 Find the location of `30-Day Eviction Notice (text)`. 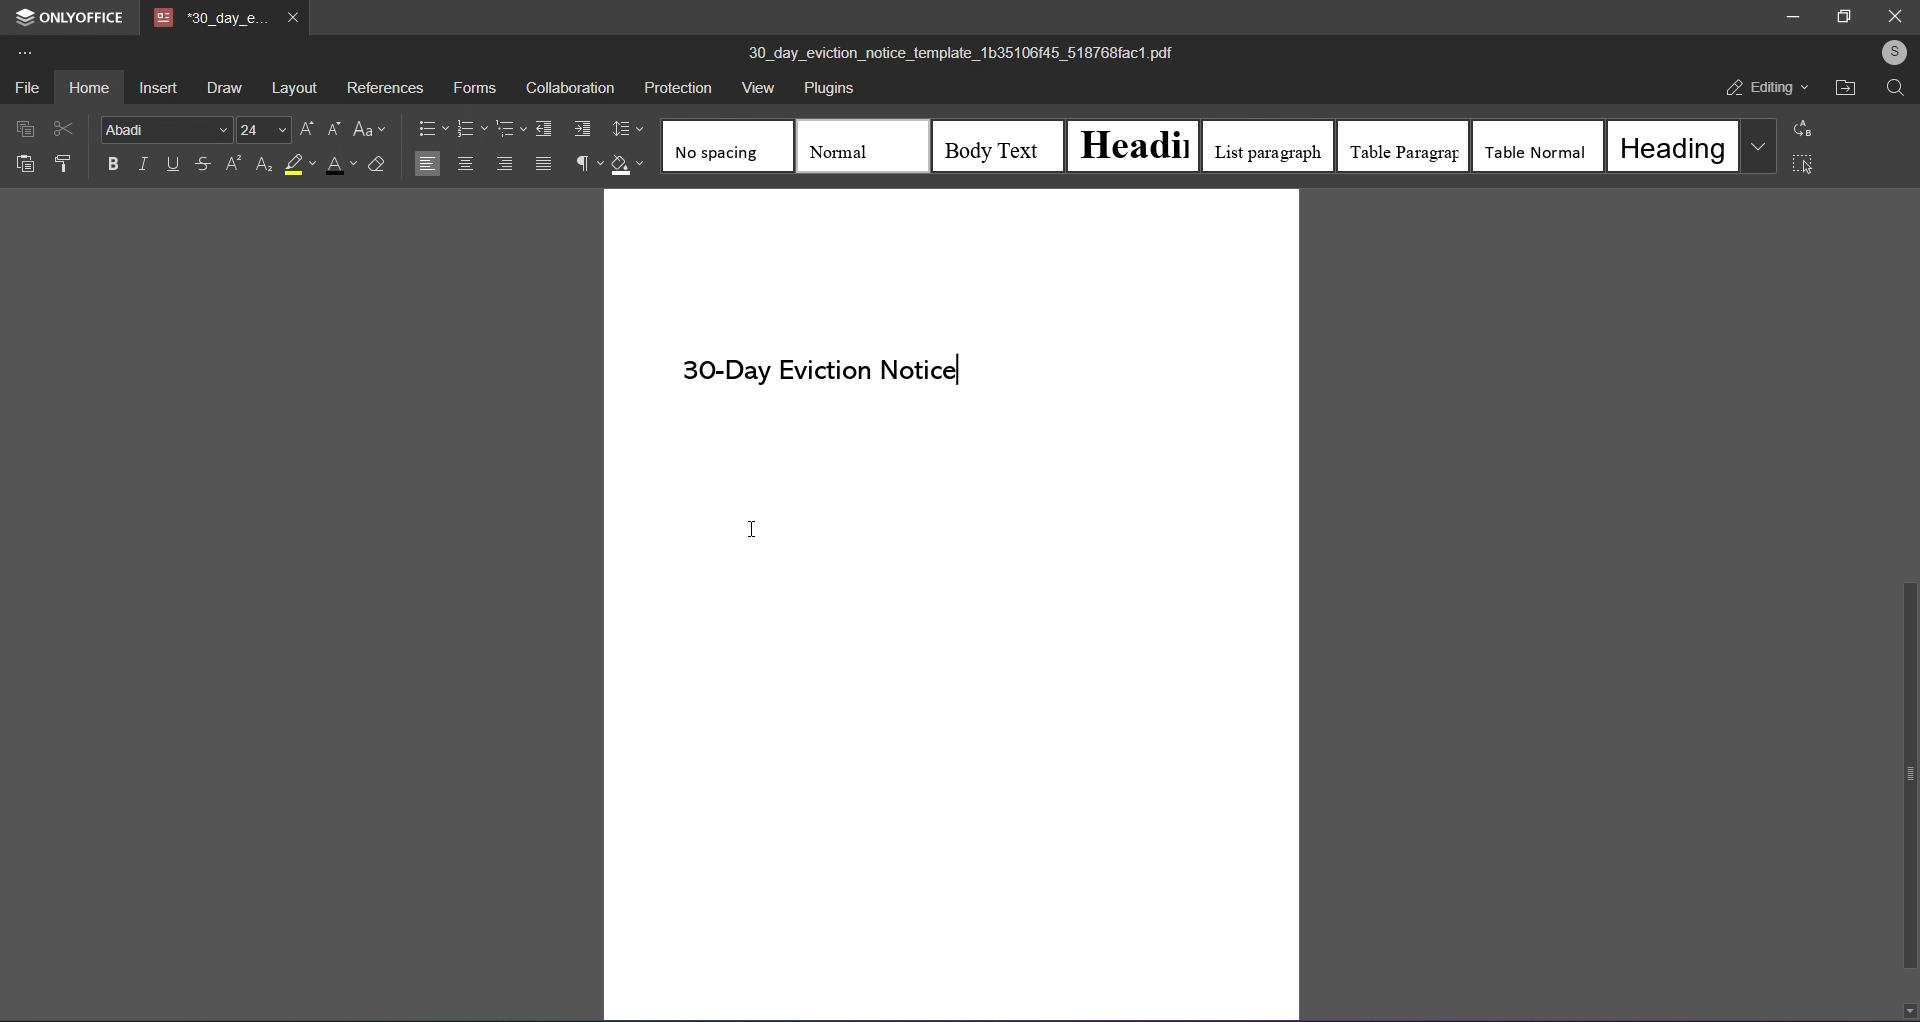

30-Day Eviction Notice (text) is located at coordinates (824, 370).